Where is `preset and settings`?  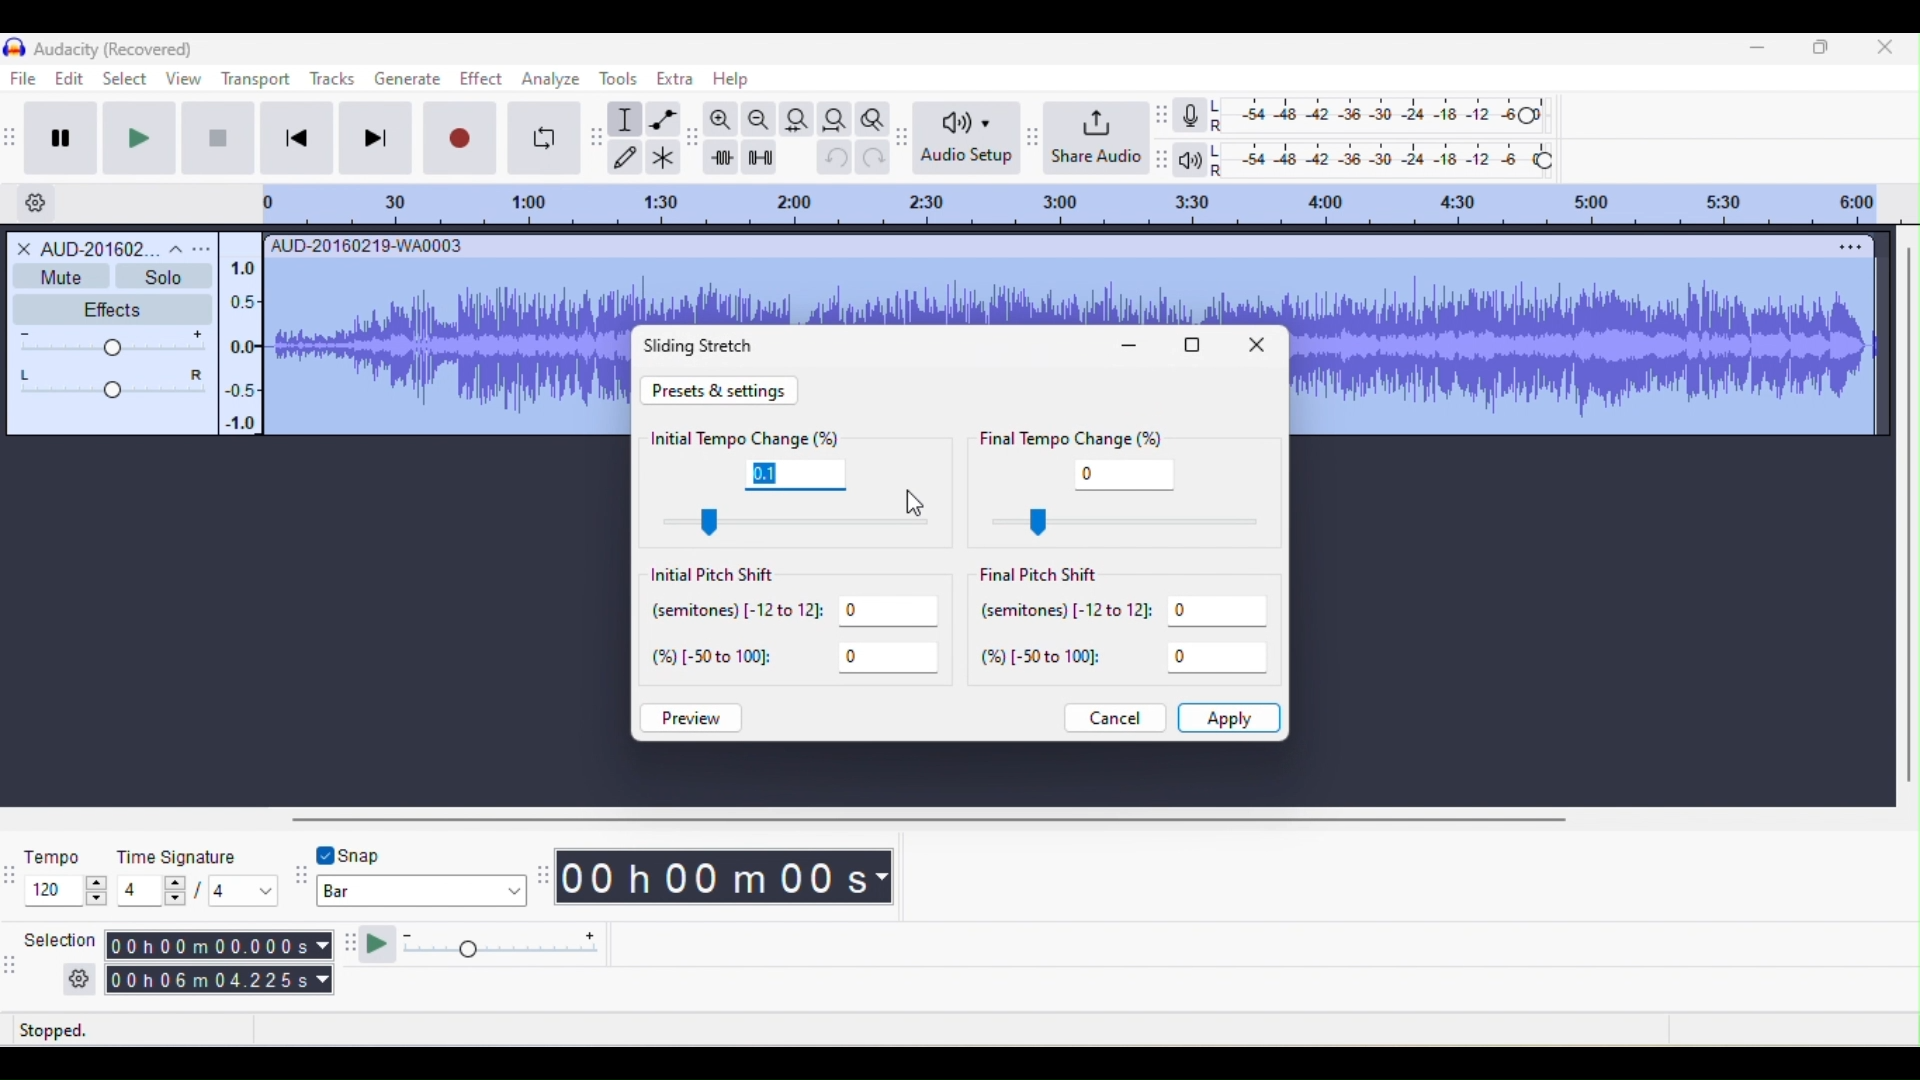 preset and settings is located at coordinates (722, 390).